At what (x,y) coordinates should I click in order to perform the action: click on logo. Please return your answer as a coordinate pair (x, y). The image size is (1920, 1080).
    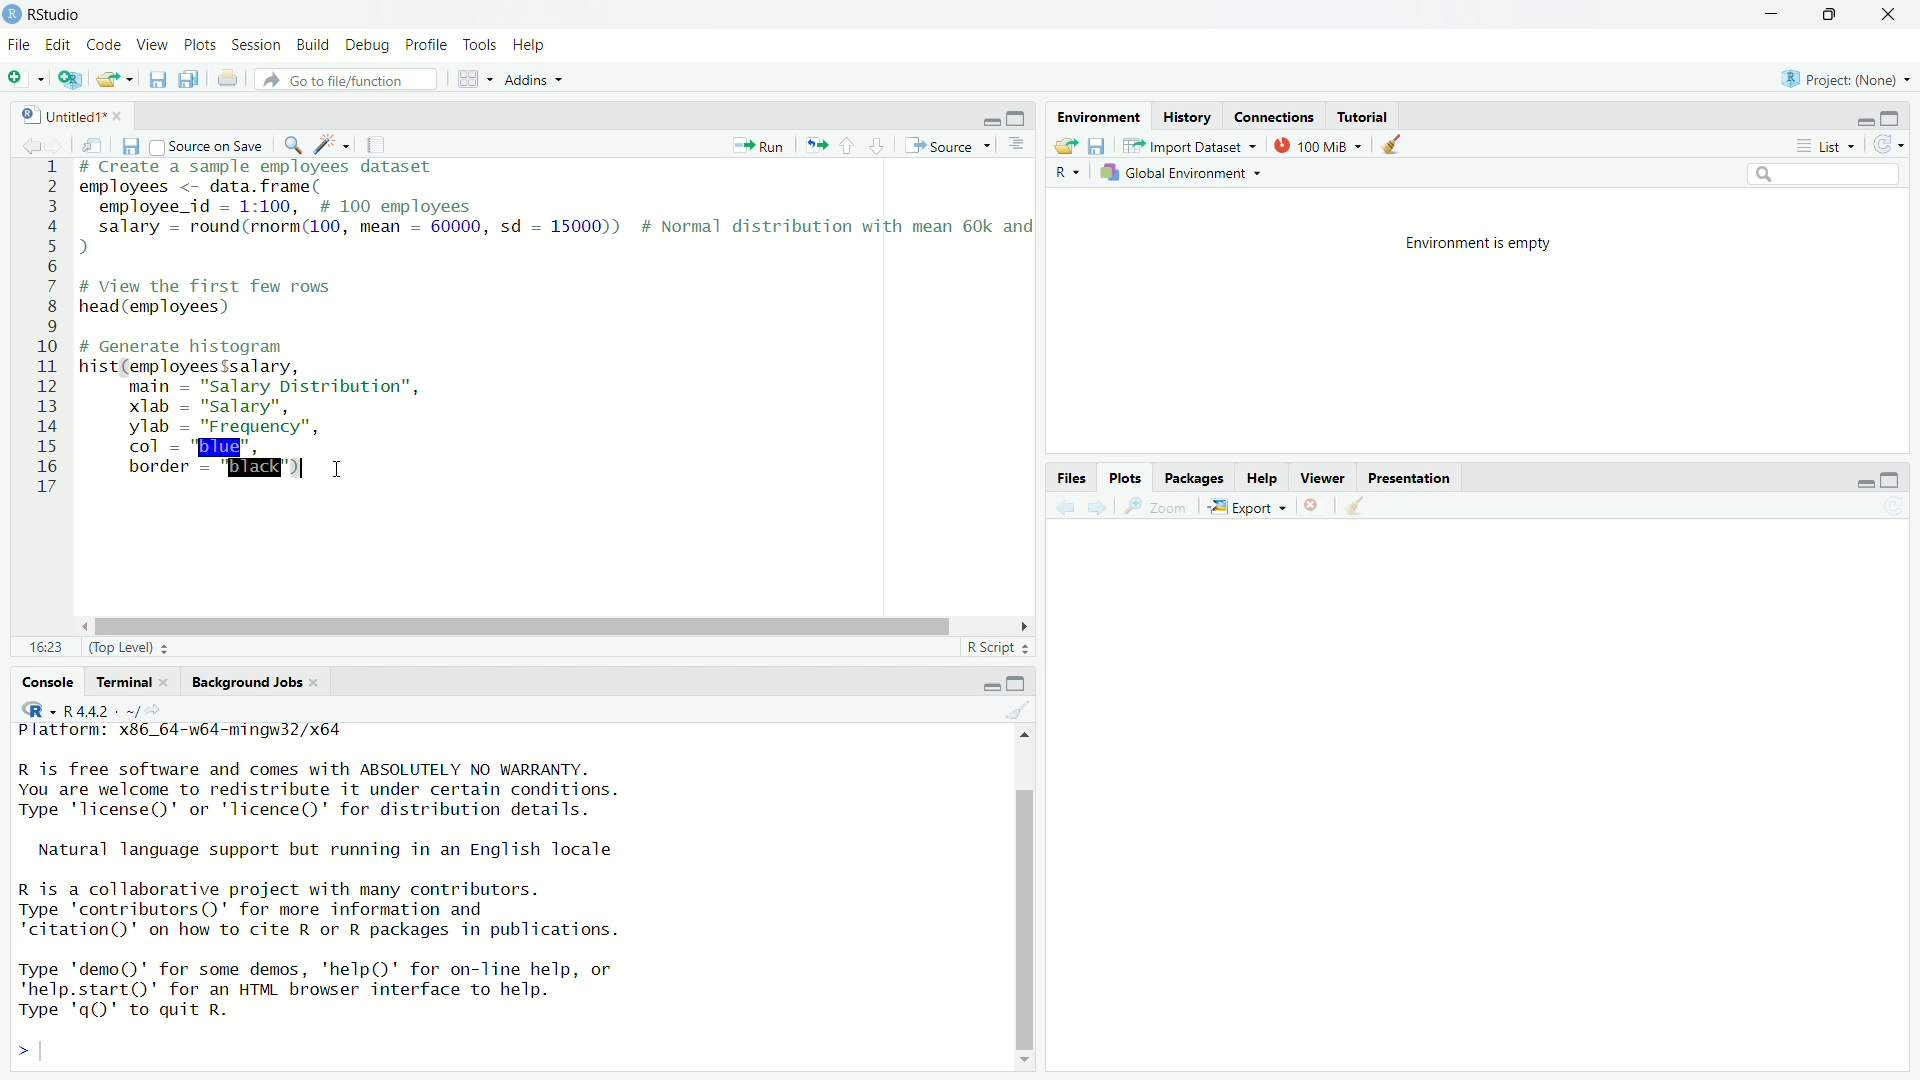
    Looking at the image, I should click on (12, 13).